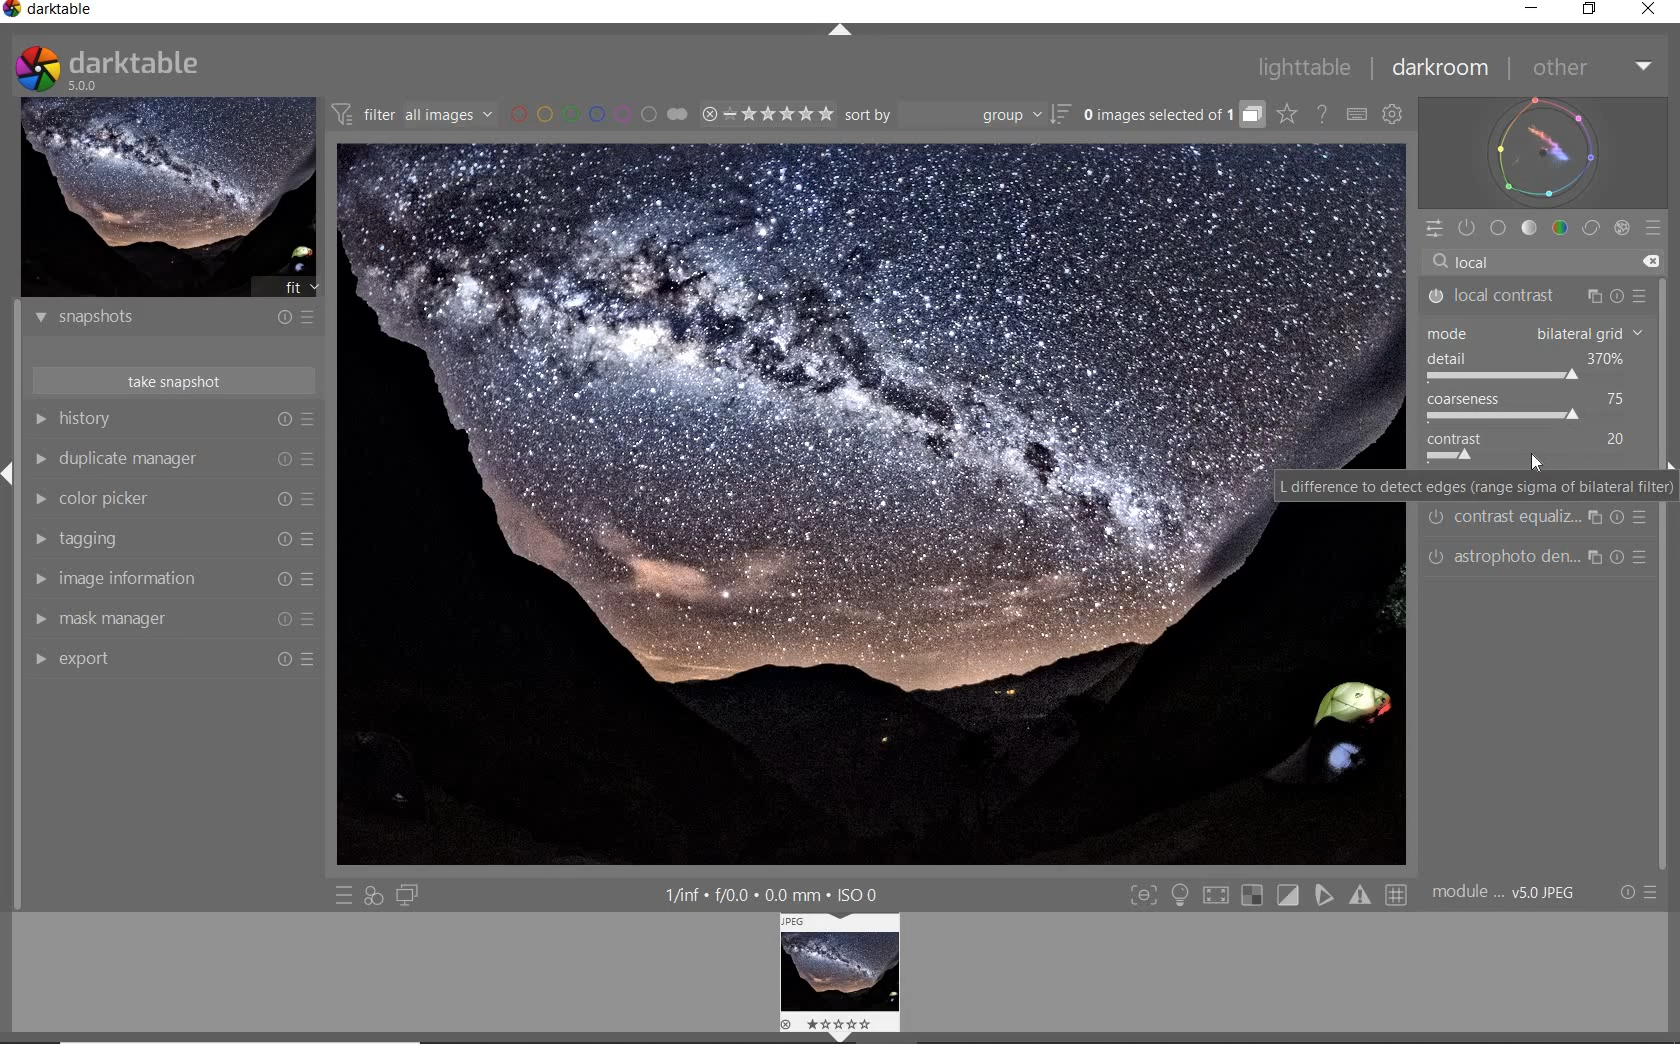  What do you see at coordinates (1657, 891) in the screenshot?
I see `Options` at bounding box center [1657, 891].